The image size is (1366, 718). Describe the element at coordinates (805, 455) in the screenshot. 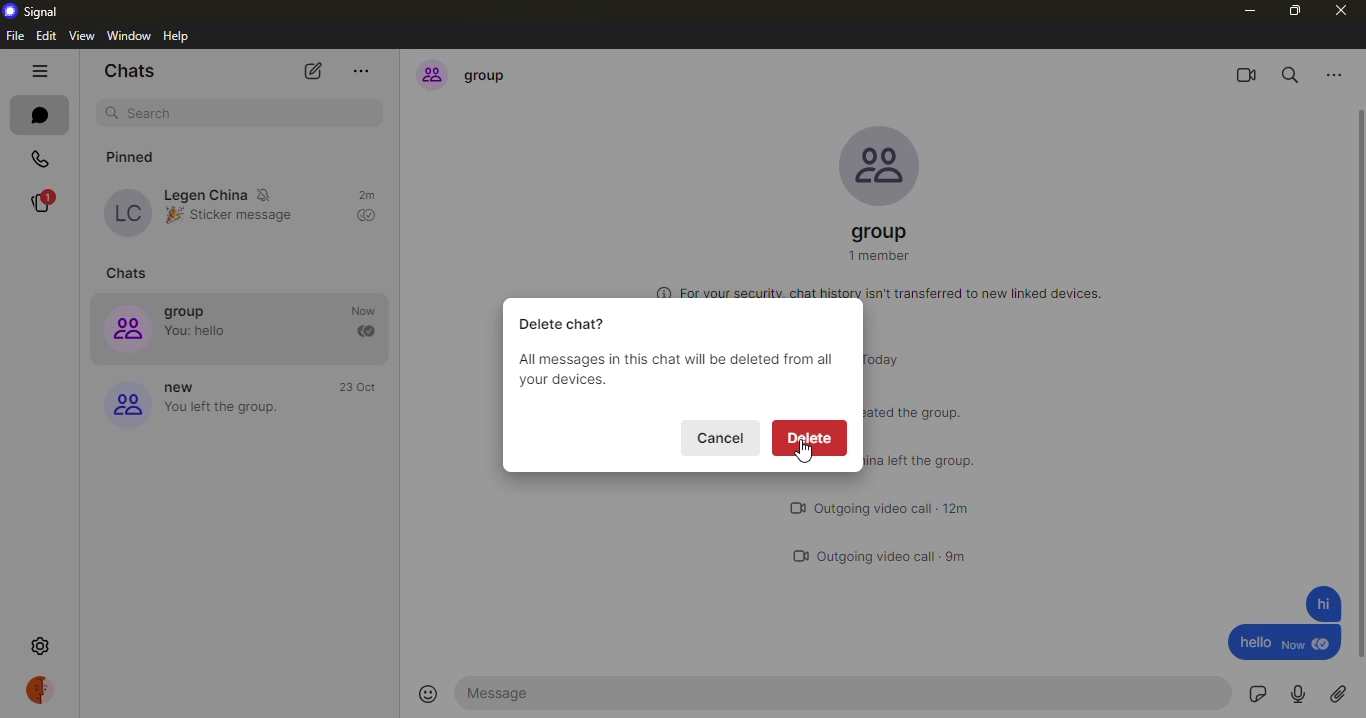

I see `cursor` at that location.